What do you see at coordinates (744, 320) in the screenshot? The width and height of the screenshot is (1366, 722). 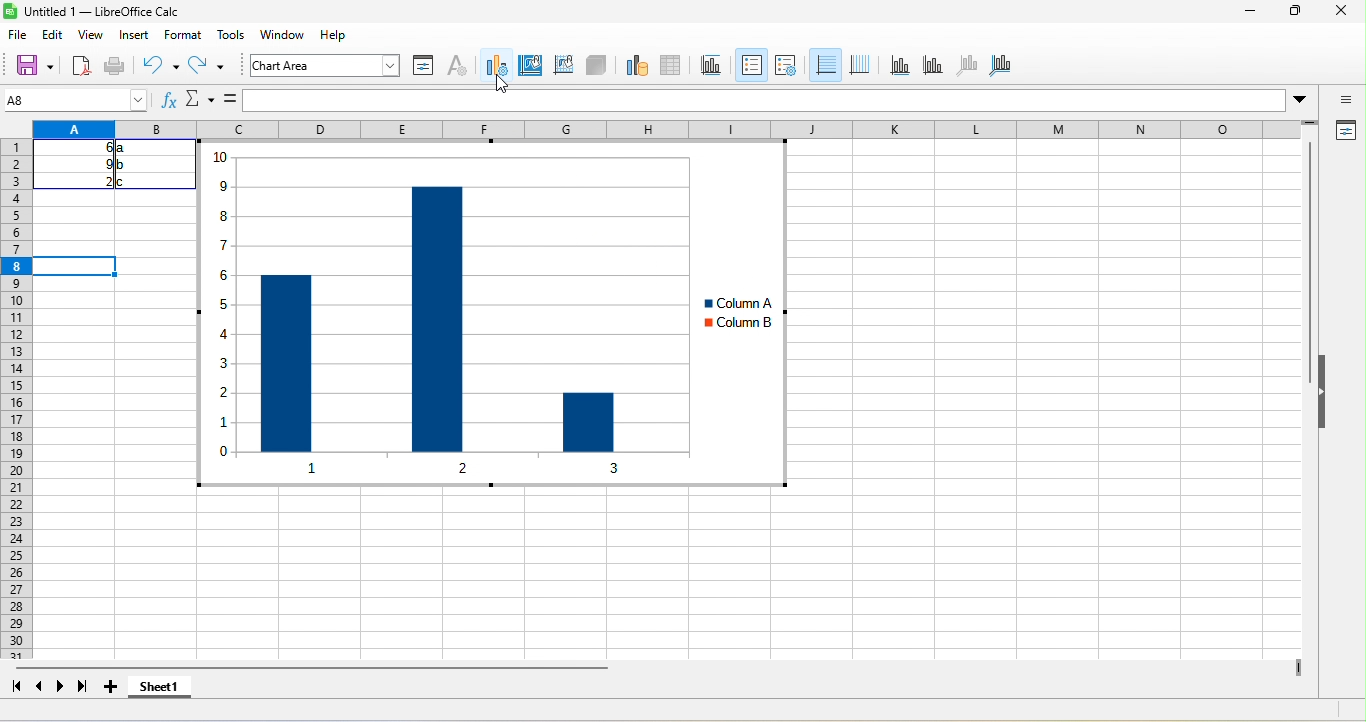 I see `column b` at bounding box center [744, 320].